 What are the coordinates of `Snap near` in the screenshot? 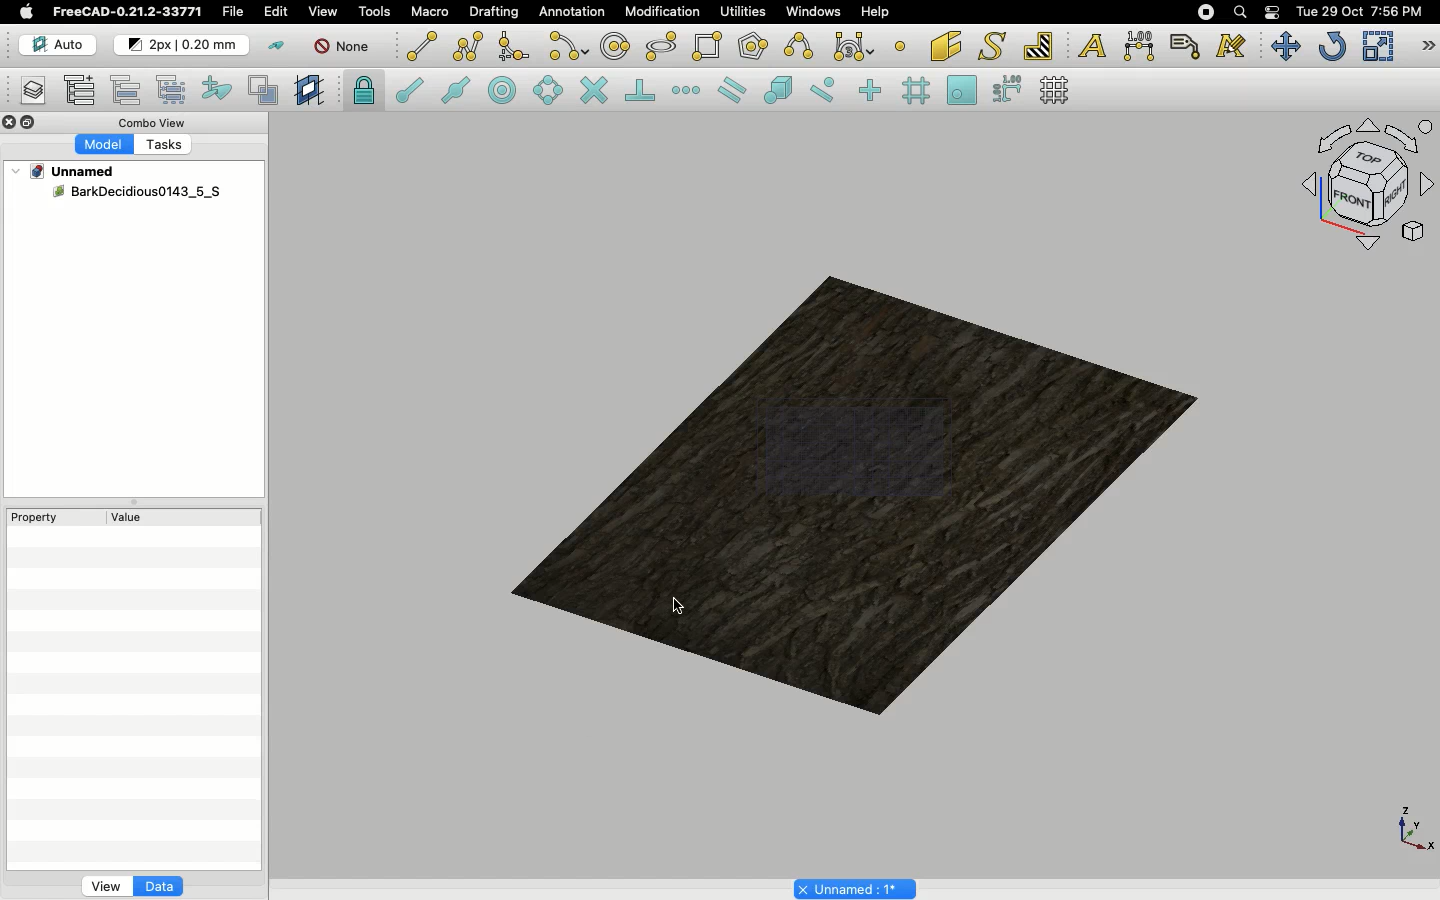 It's located at (828, 90).